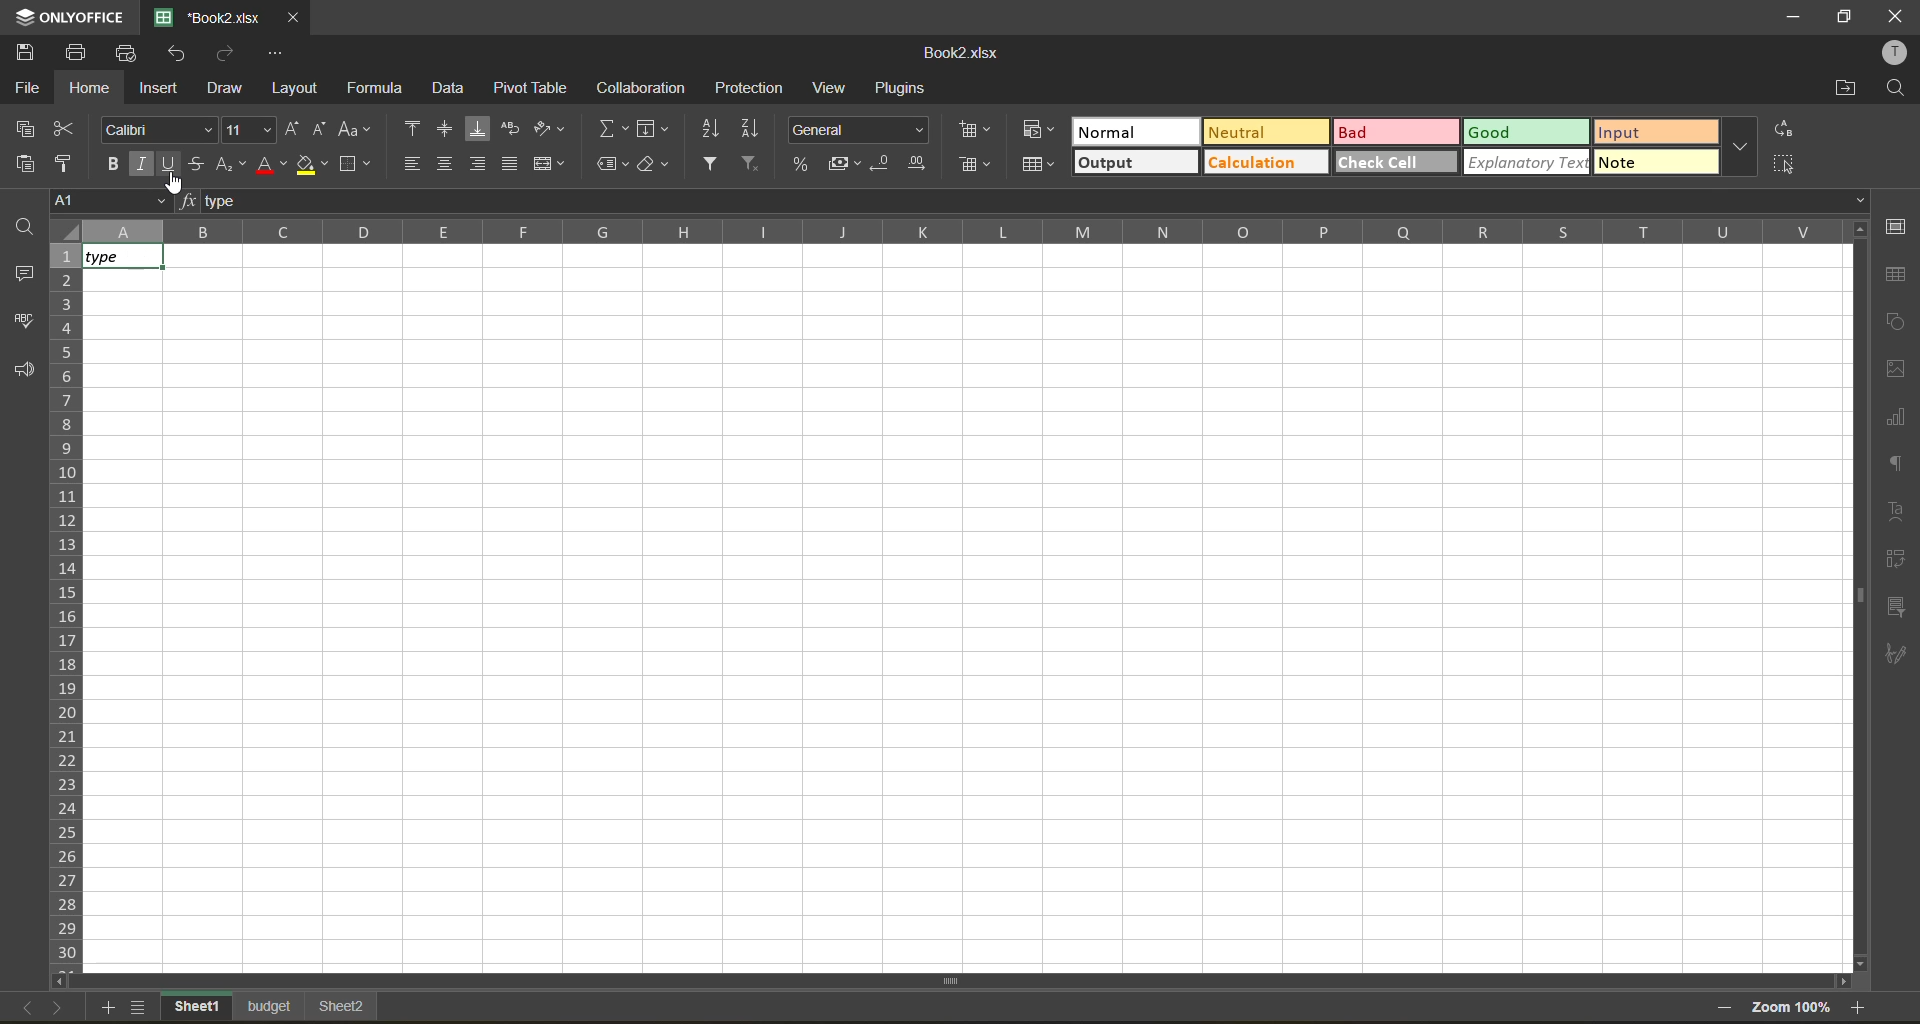  I want to click on zoom out, so click(1720, 1010).